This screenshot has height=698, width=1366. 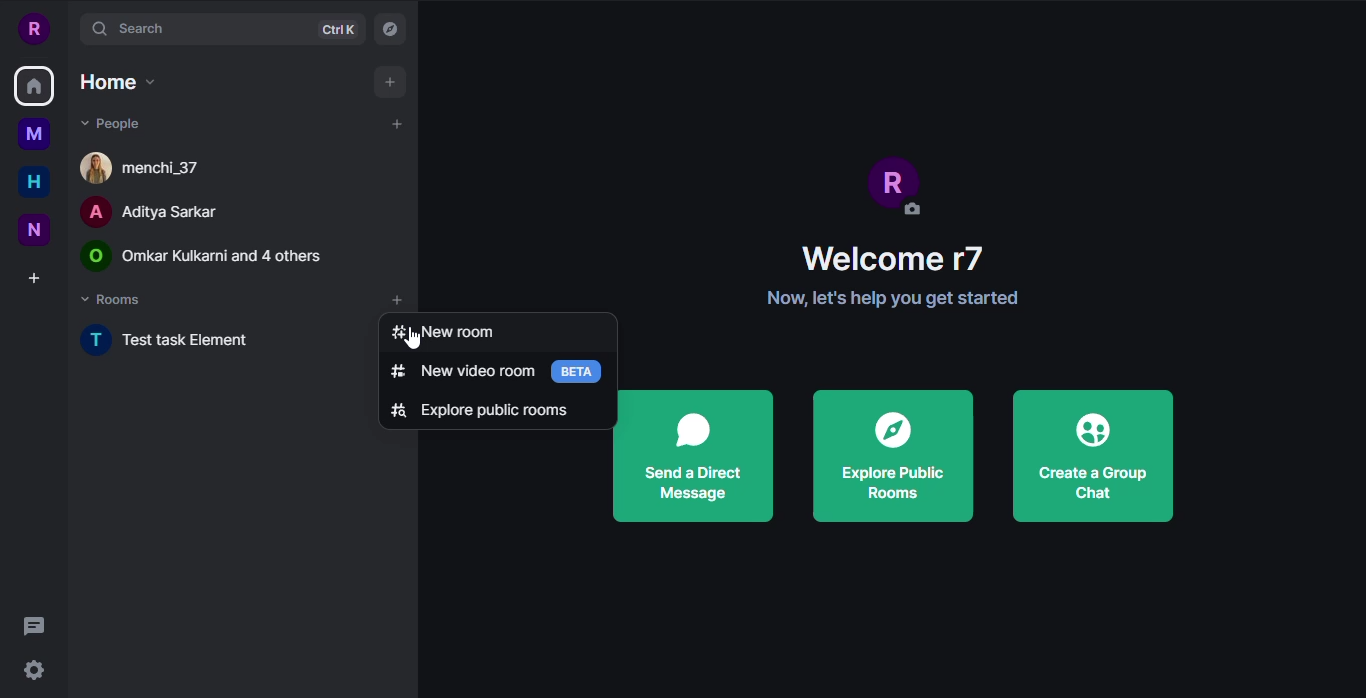 I want to click on people, so click(x=112, y=122).